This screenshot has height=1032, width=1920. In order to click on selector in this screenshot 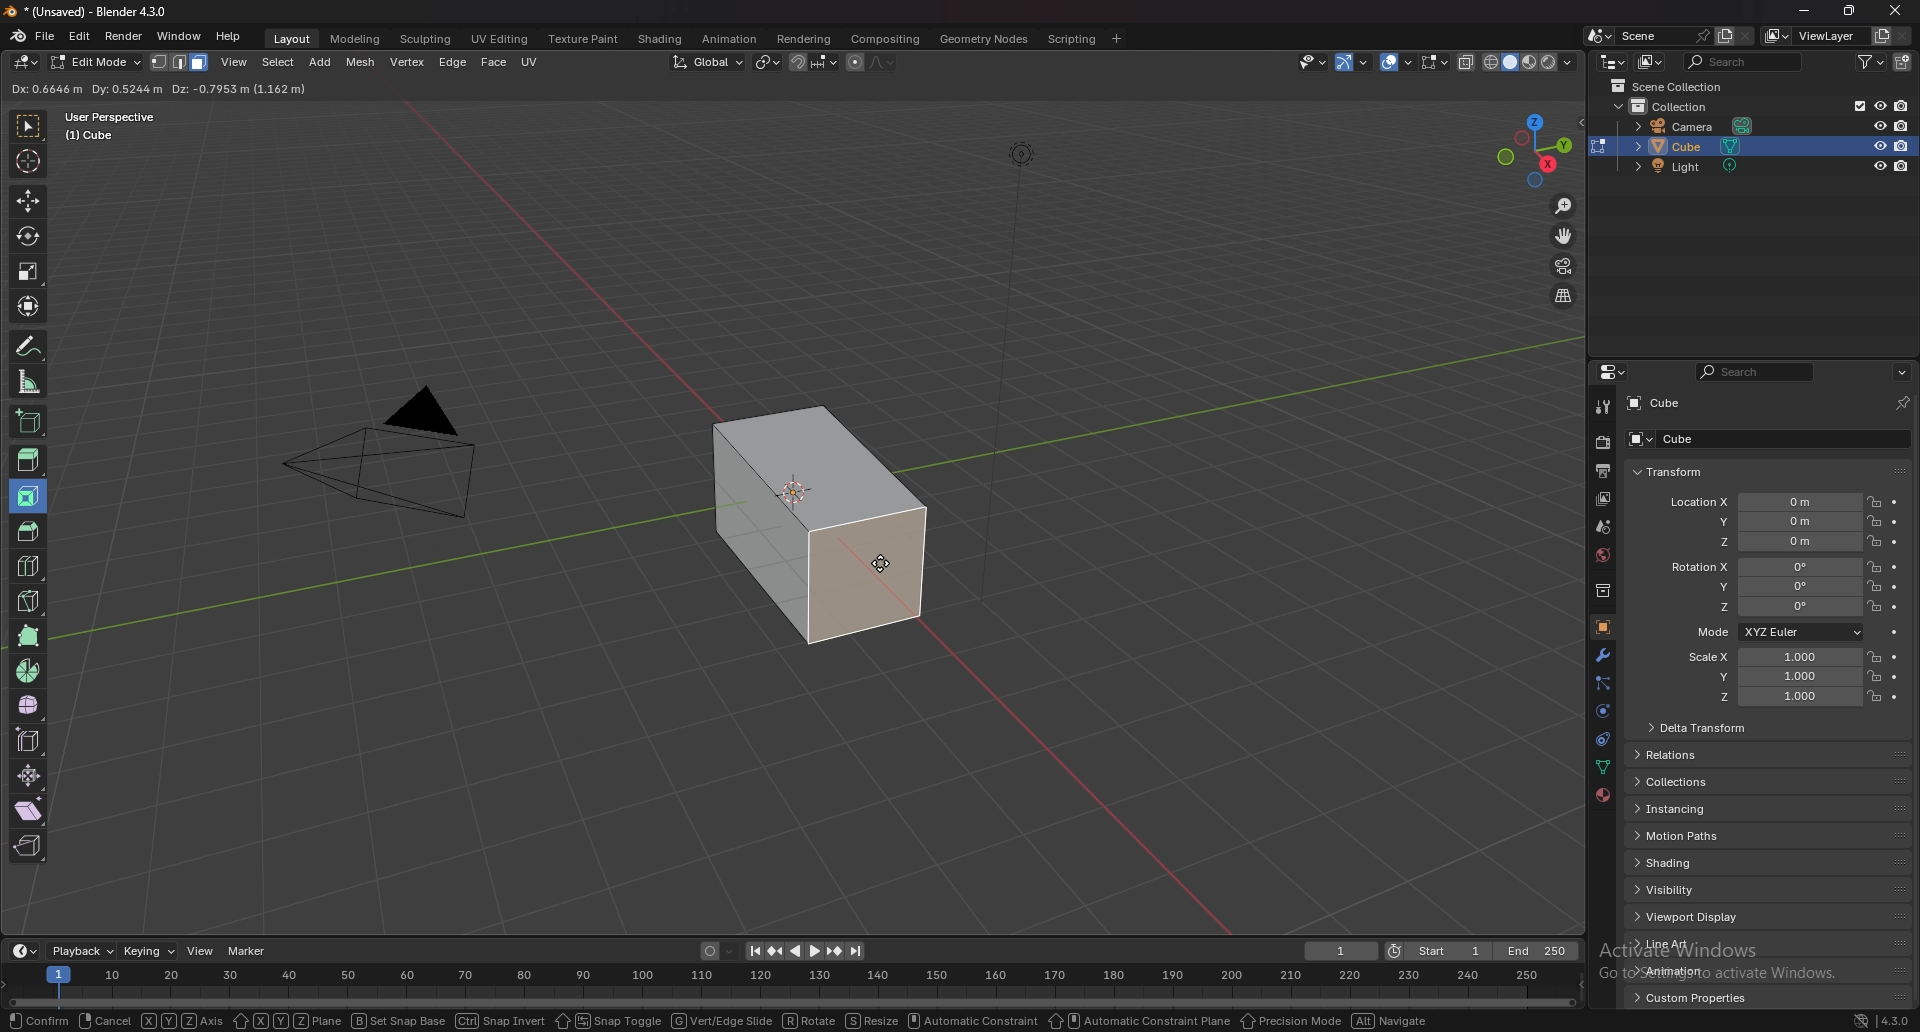, I will do `click(28, 125)`.